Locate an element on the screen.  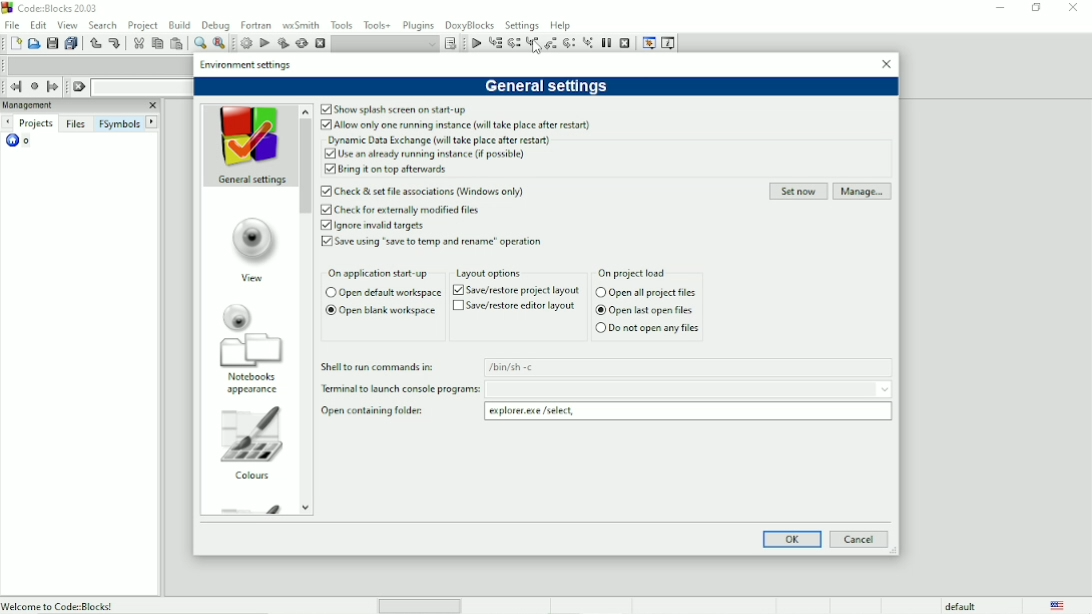
Open is located at coordinates (33, 43).